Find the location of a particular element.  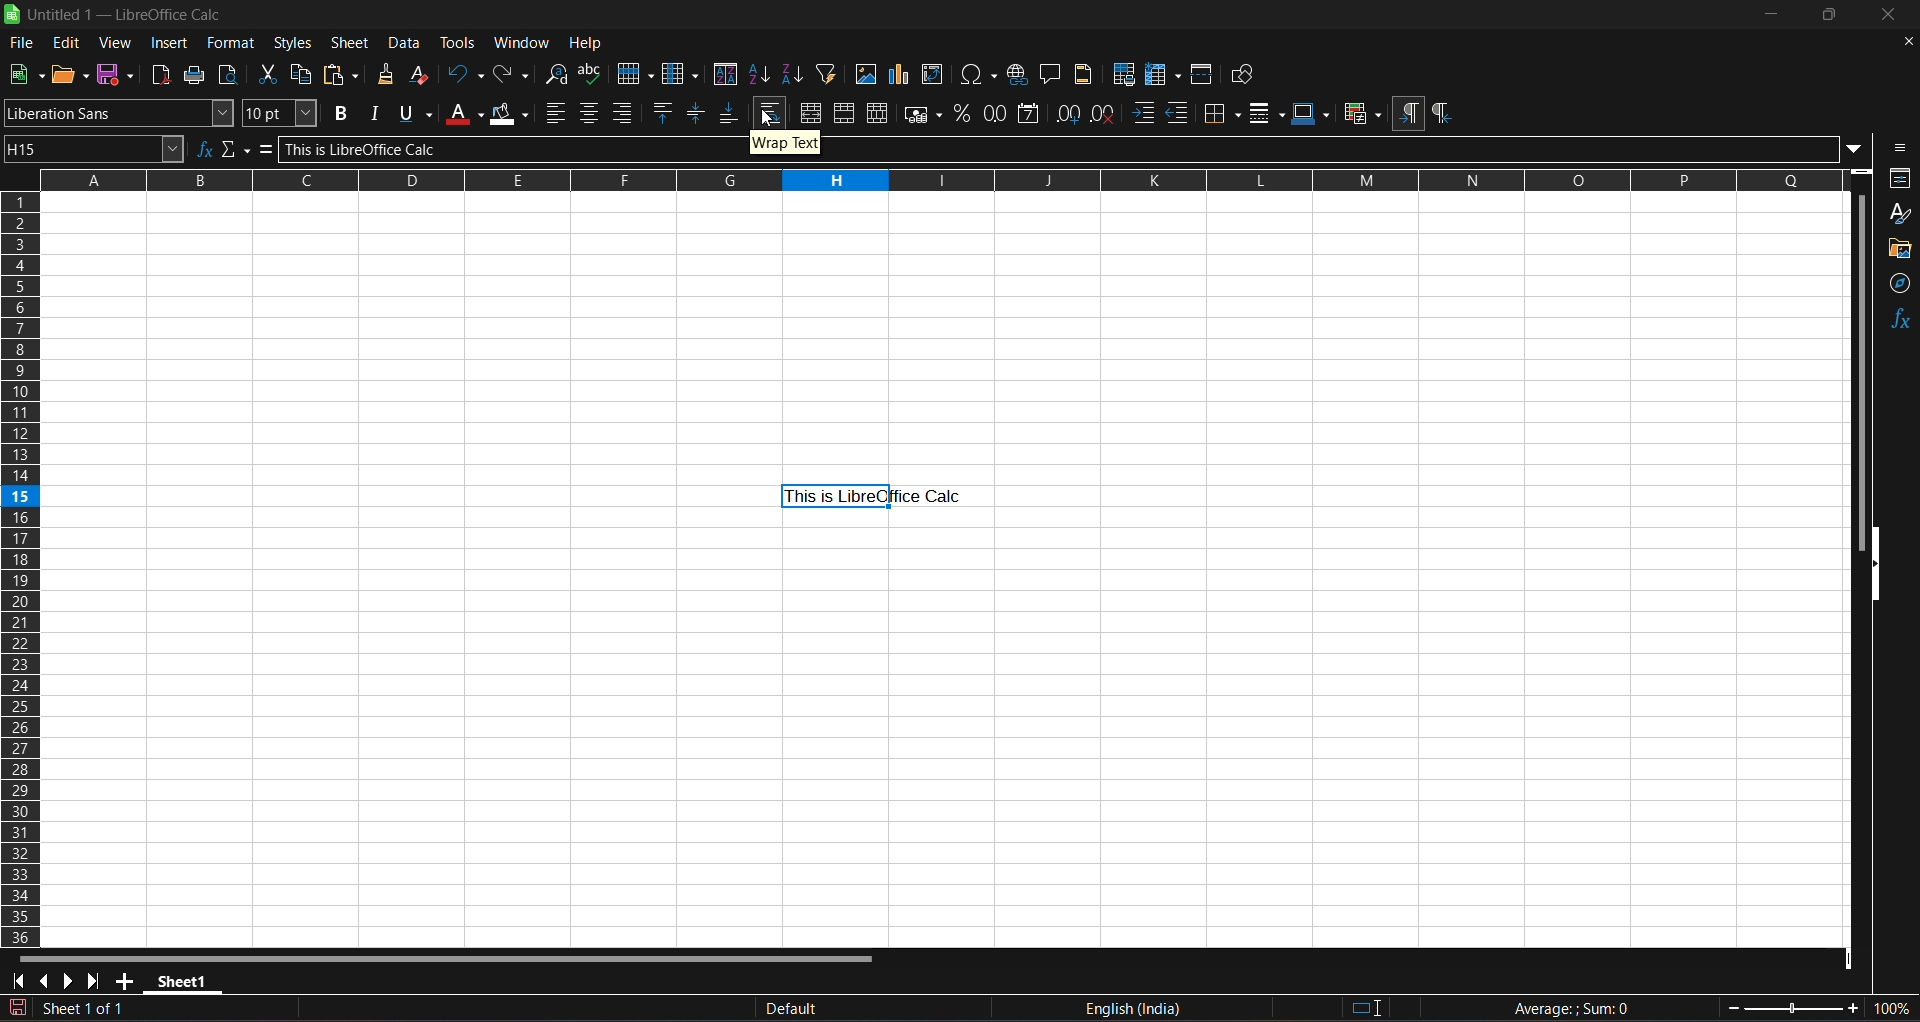

column is located at coordinates (679, 72).